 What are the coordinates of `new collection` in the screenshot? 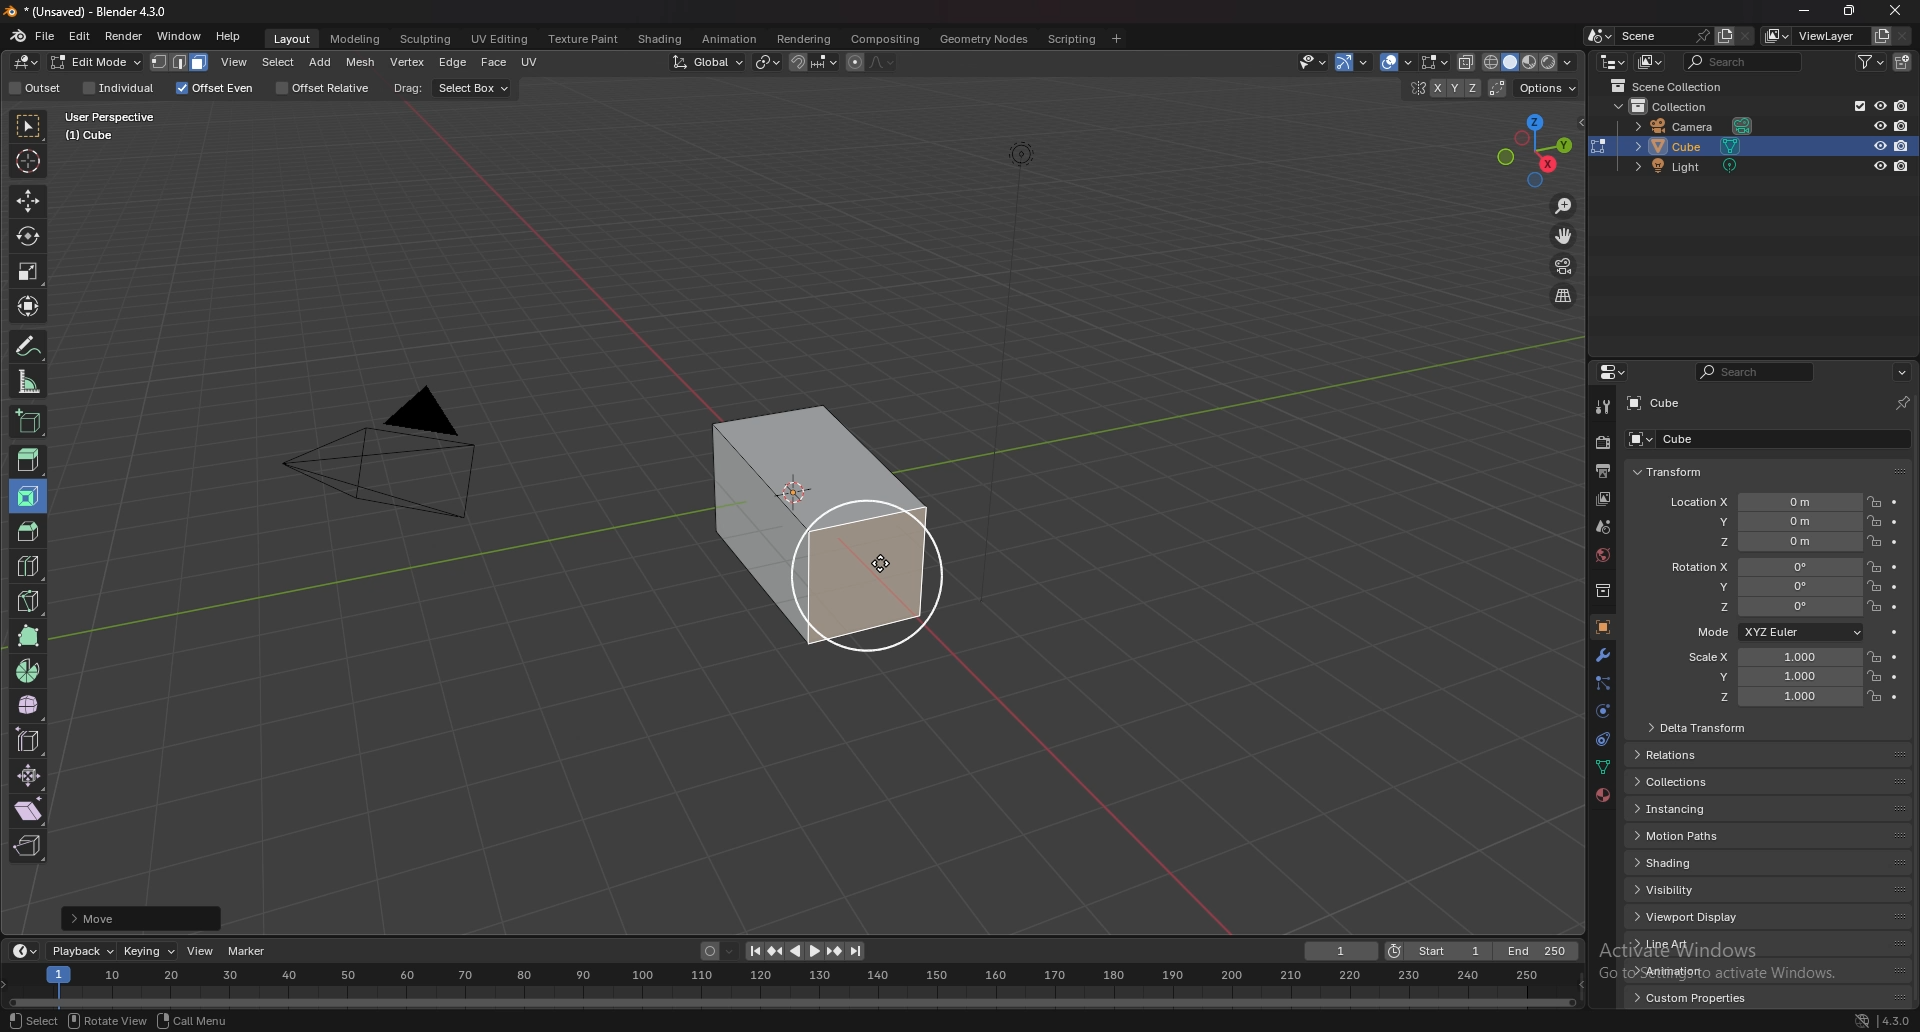 It's located at (1903, 63).